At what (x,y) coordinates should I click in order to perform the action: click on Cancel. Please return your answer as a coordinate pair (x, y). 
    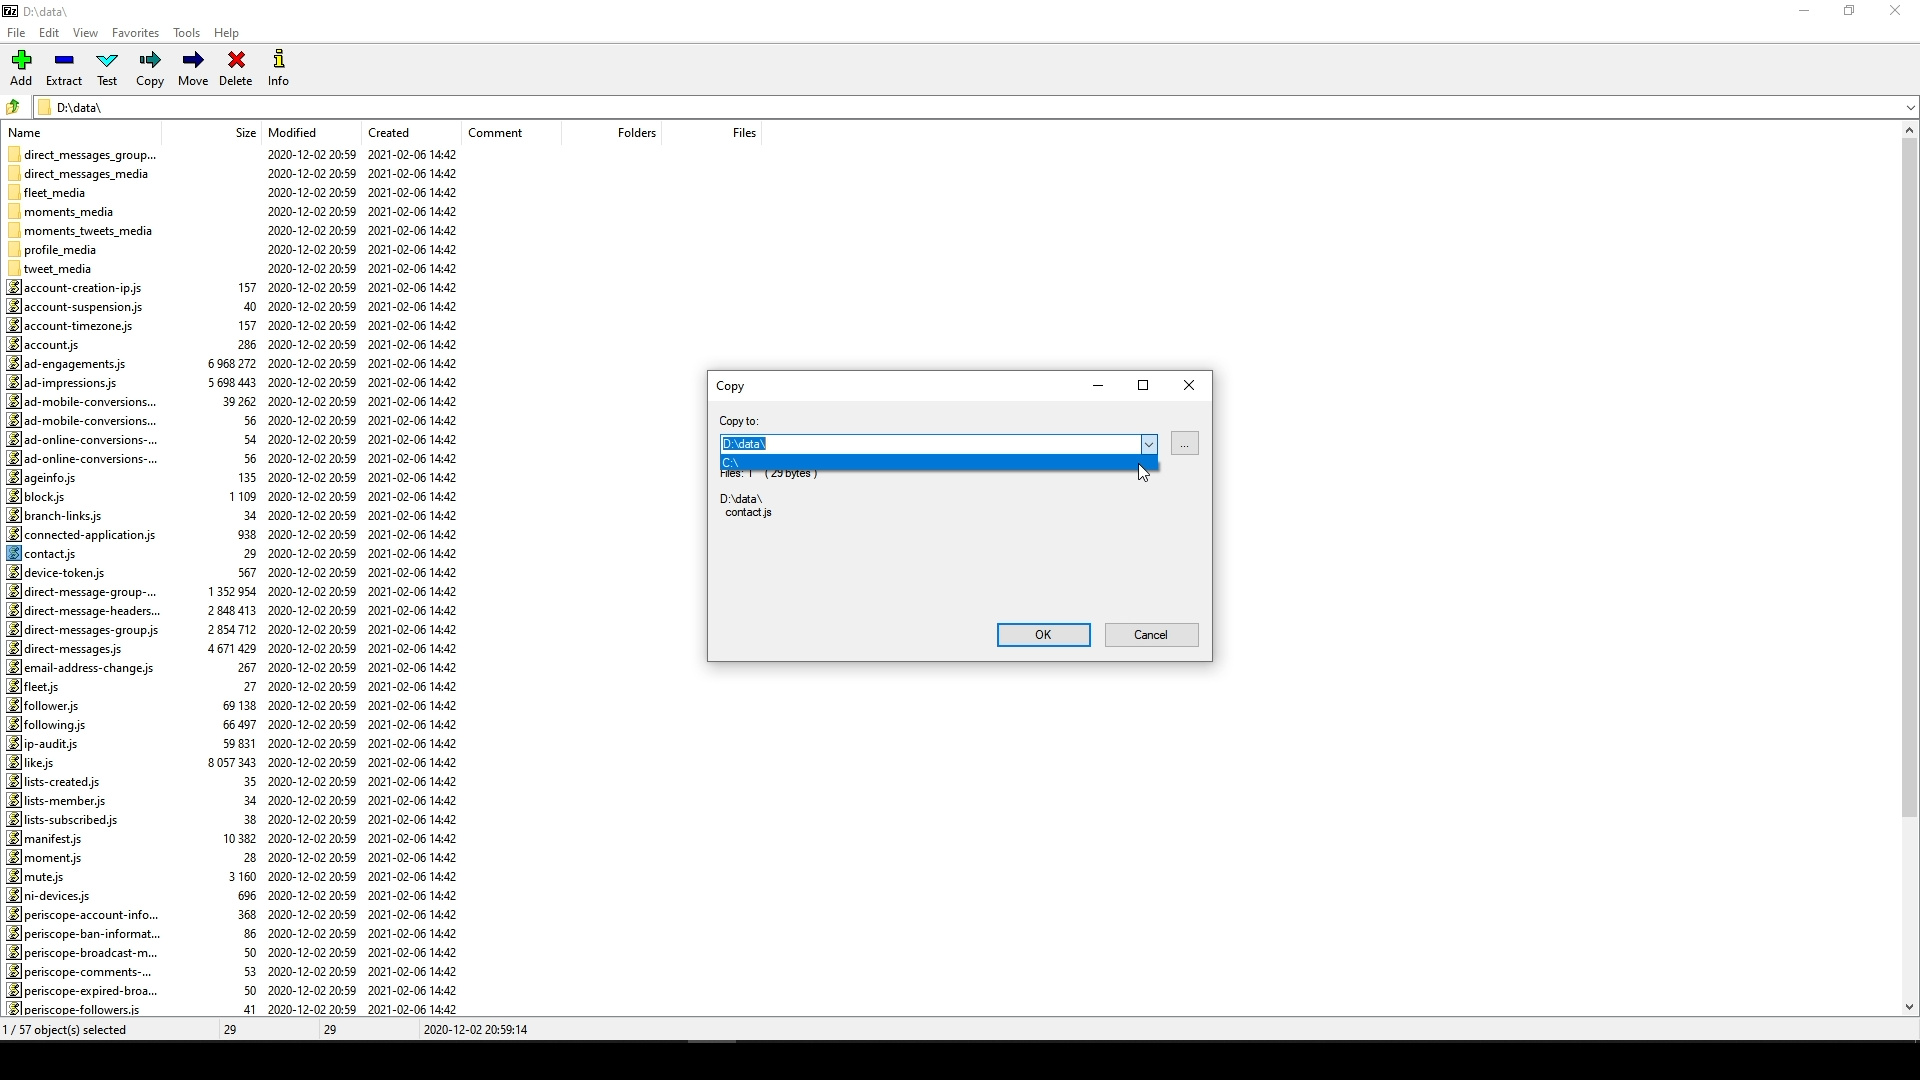
    Looking at the image, I should click on (1152, 635).